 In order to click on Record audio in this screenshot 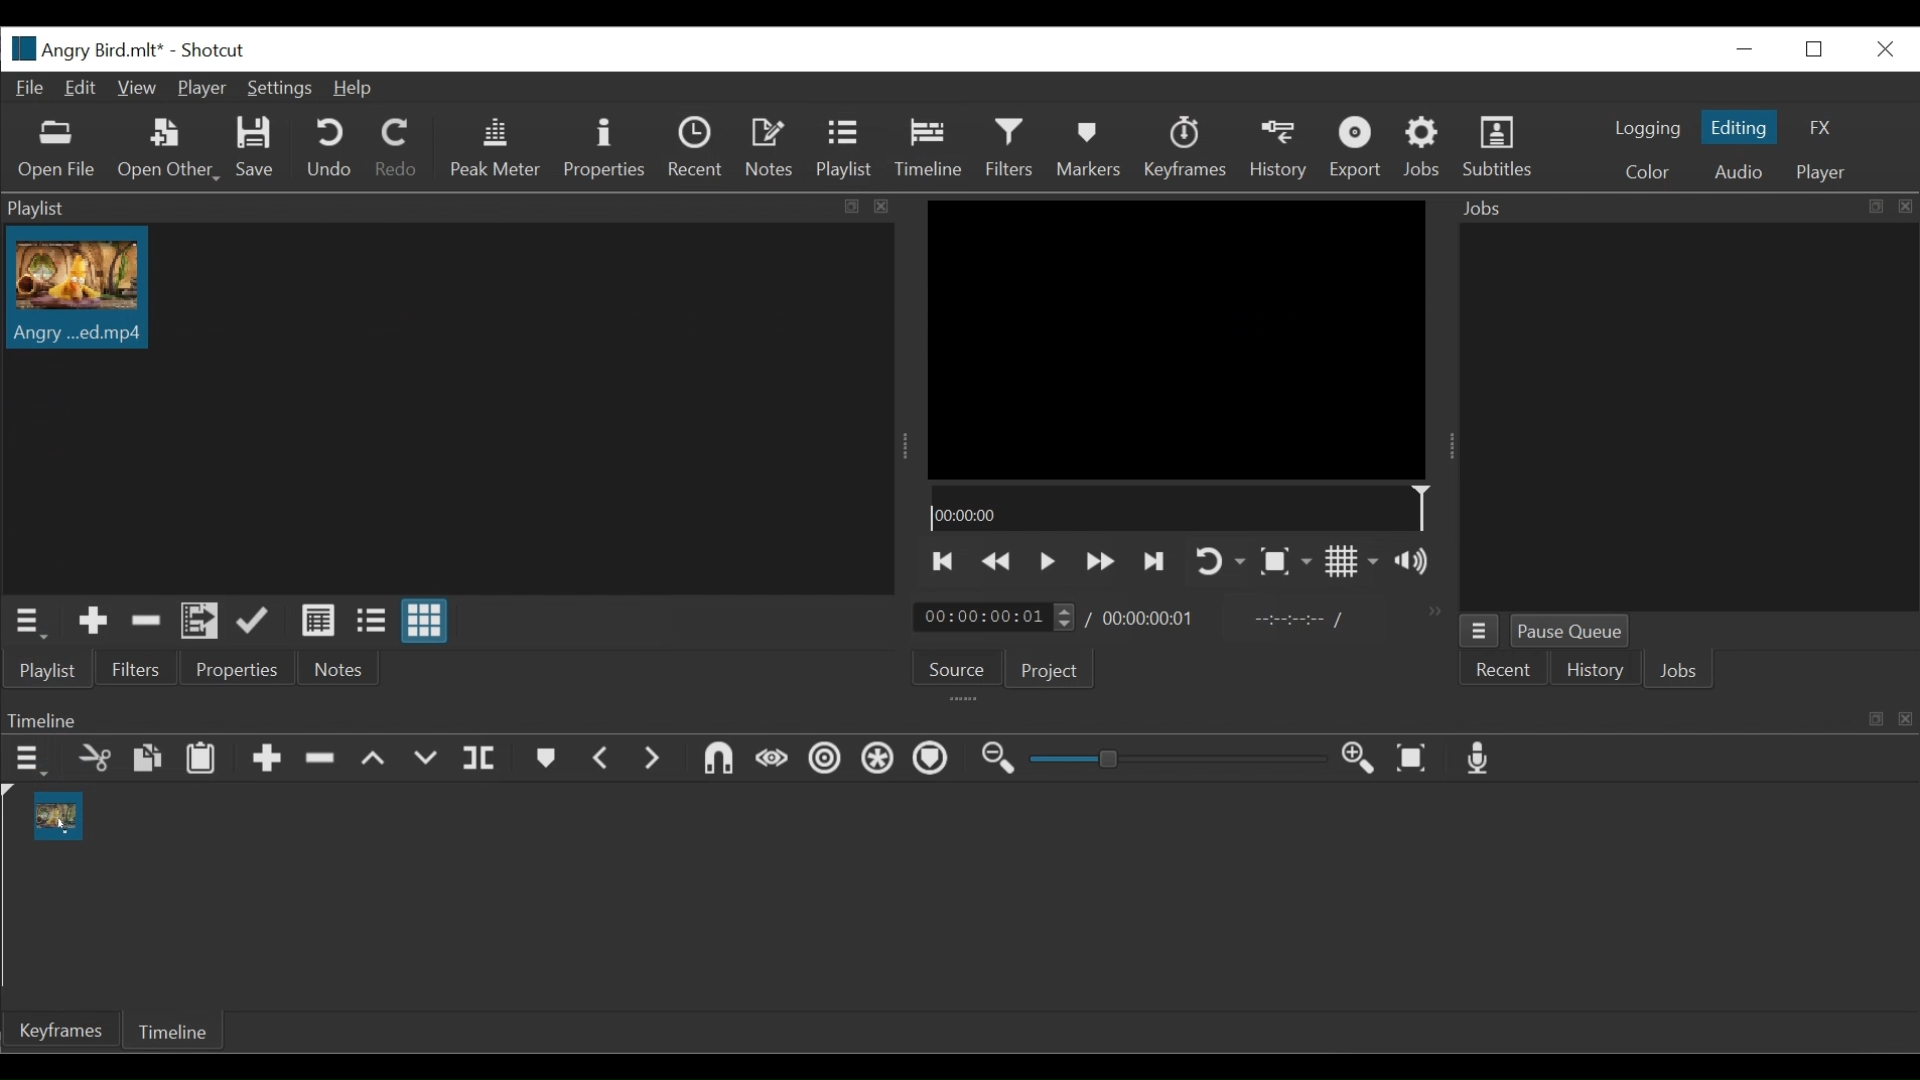, I will do `click(1477, 761)`.